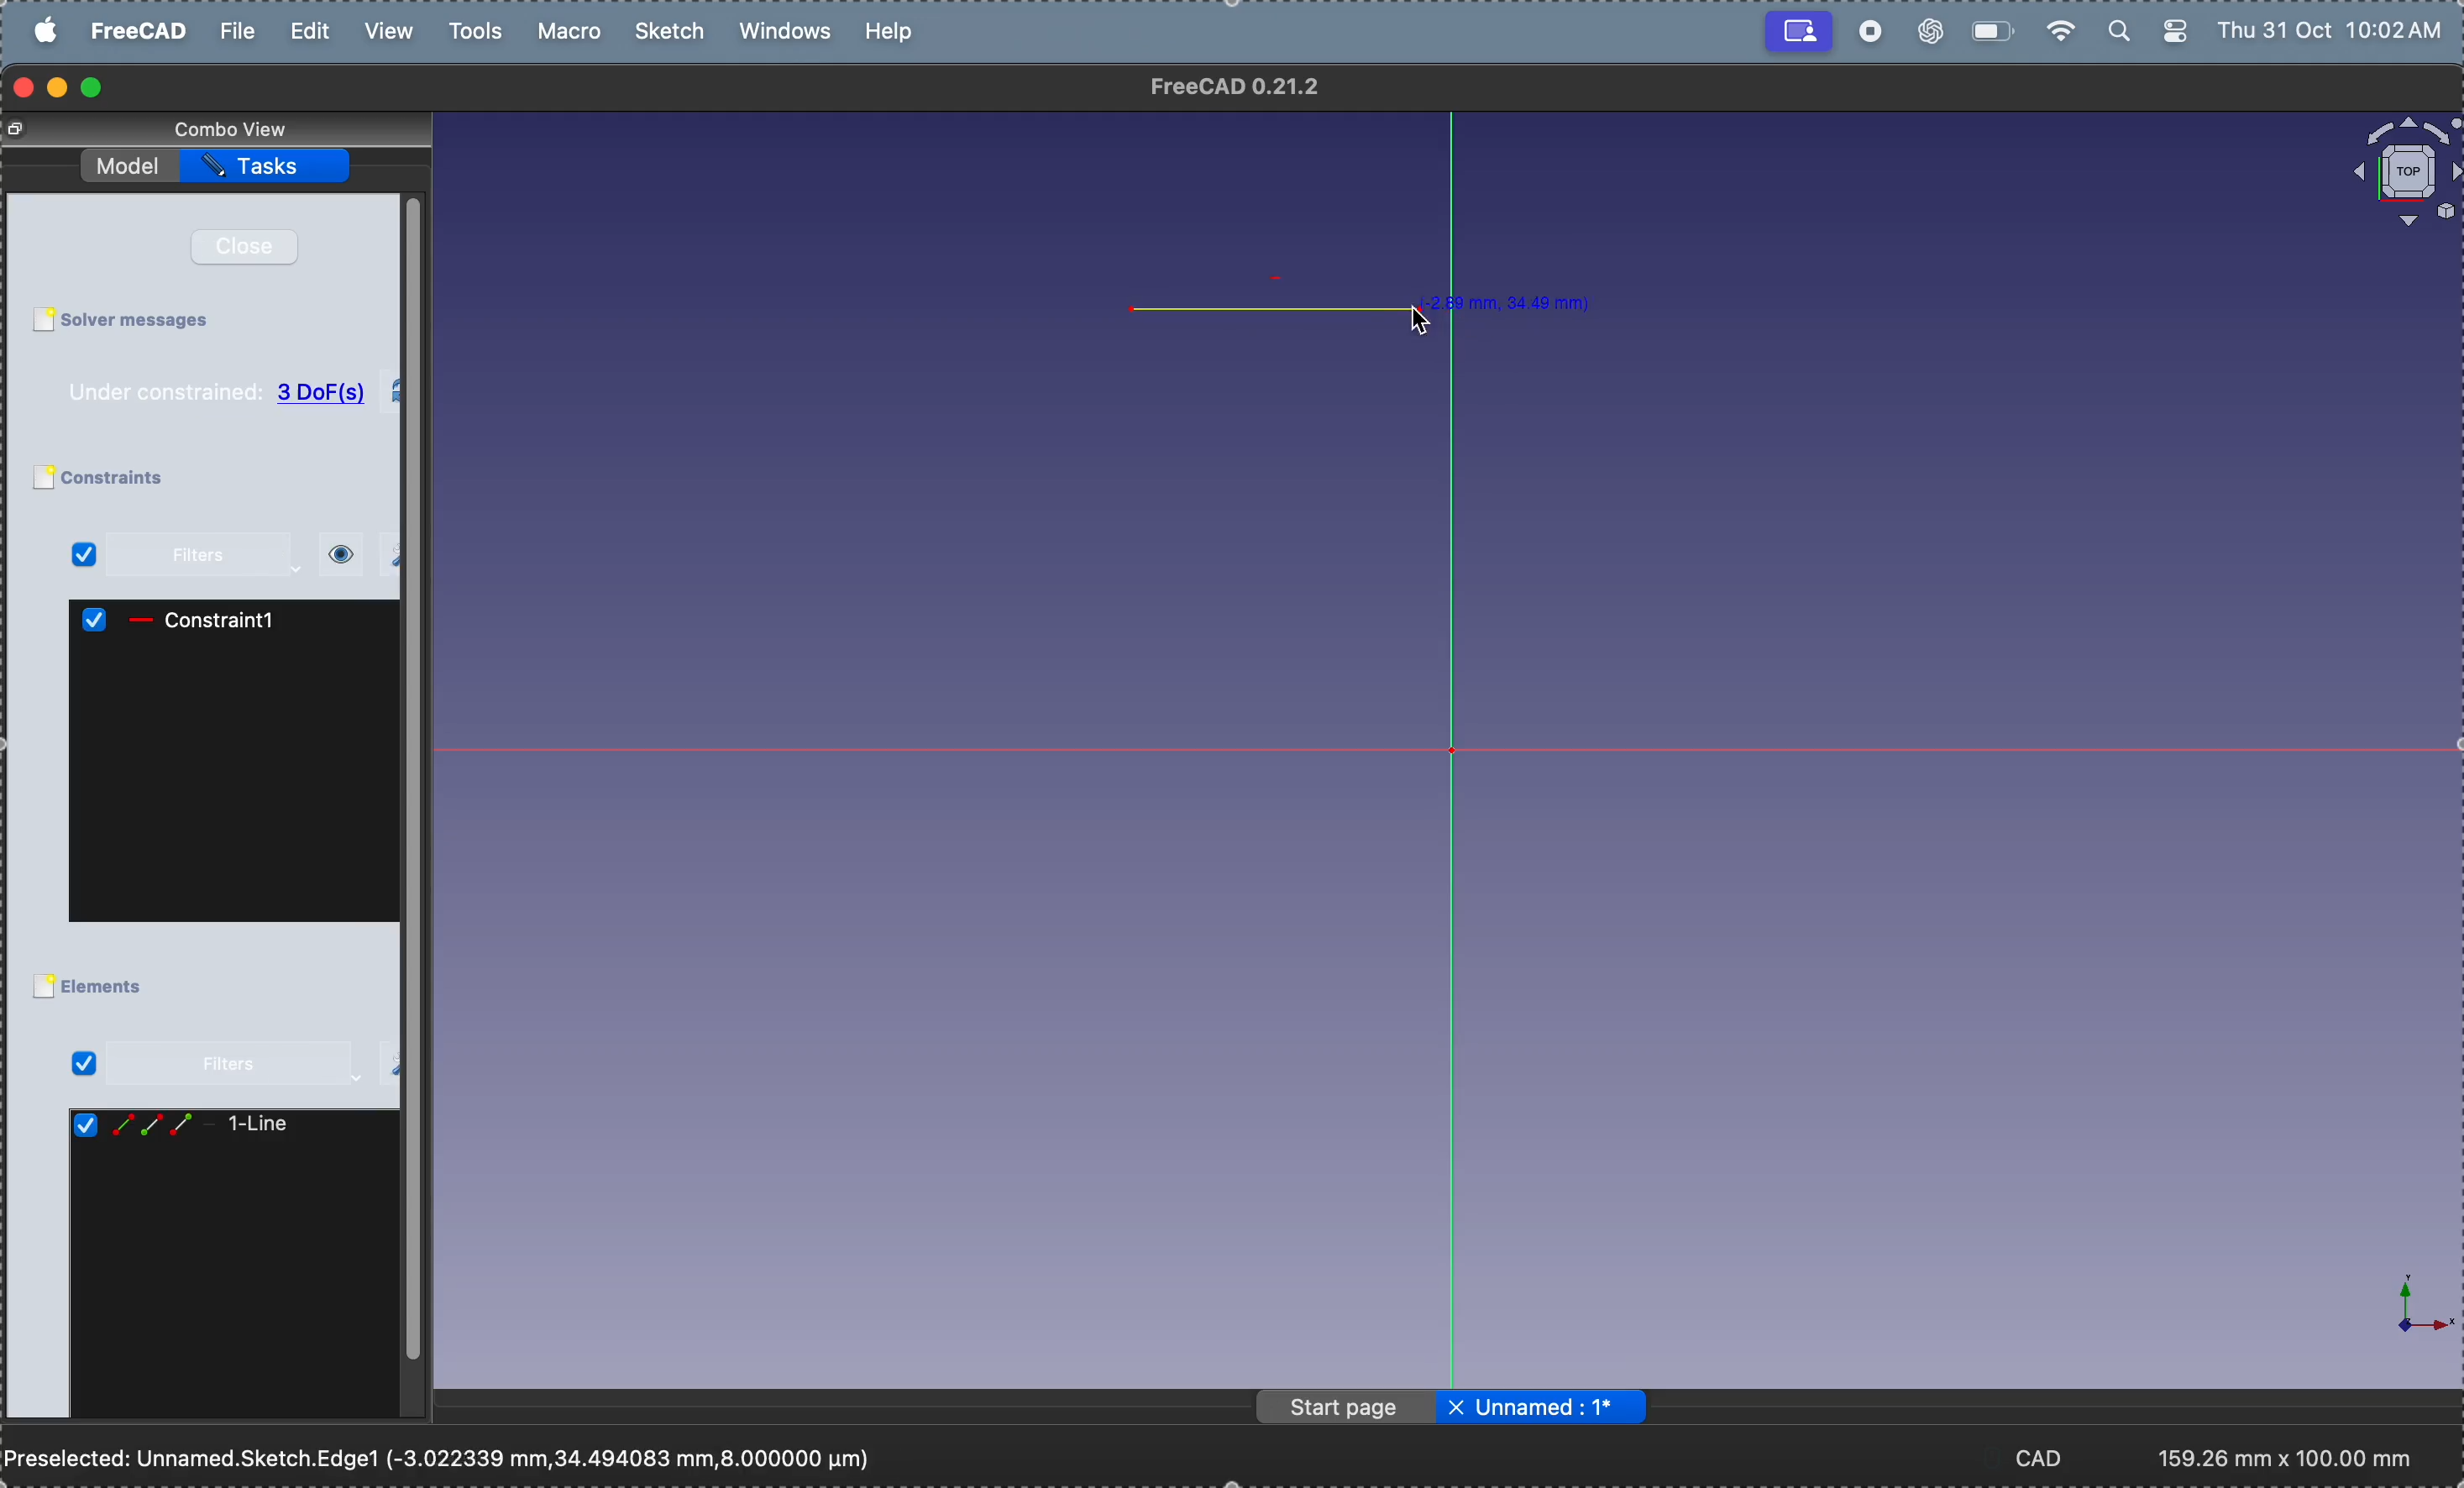 The width and height of the screenshot is (2464, 1488). What do you see at coordinates (1869, 32) in the screenshot?
I see `record` at bounding box center [1869, 32].